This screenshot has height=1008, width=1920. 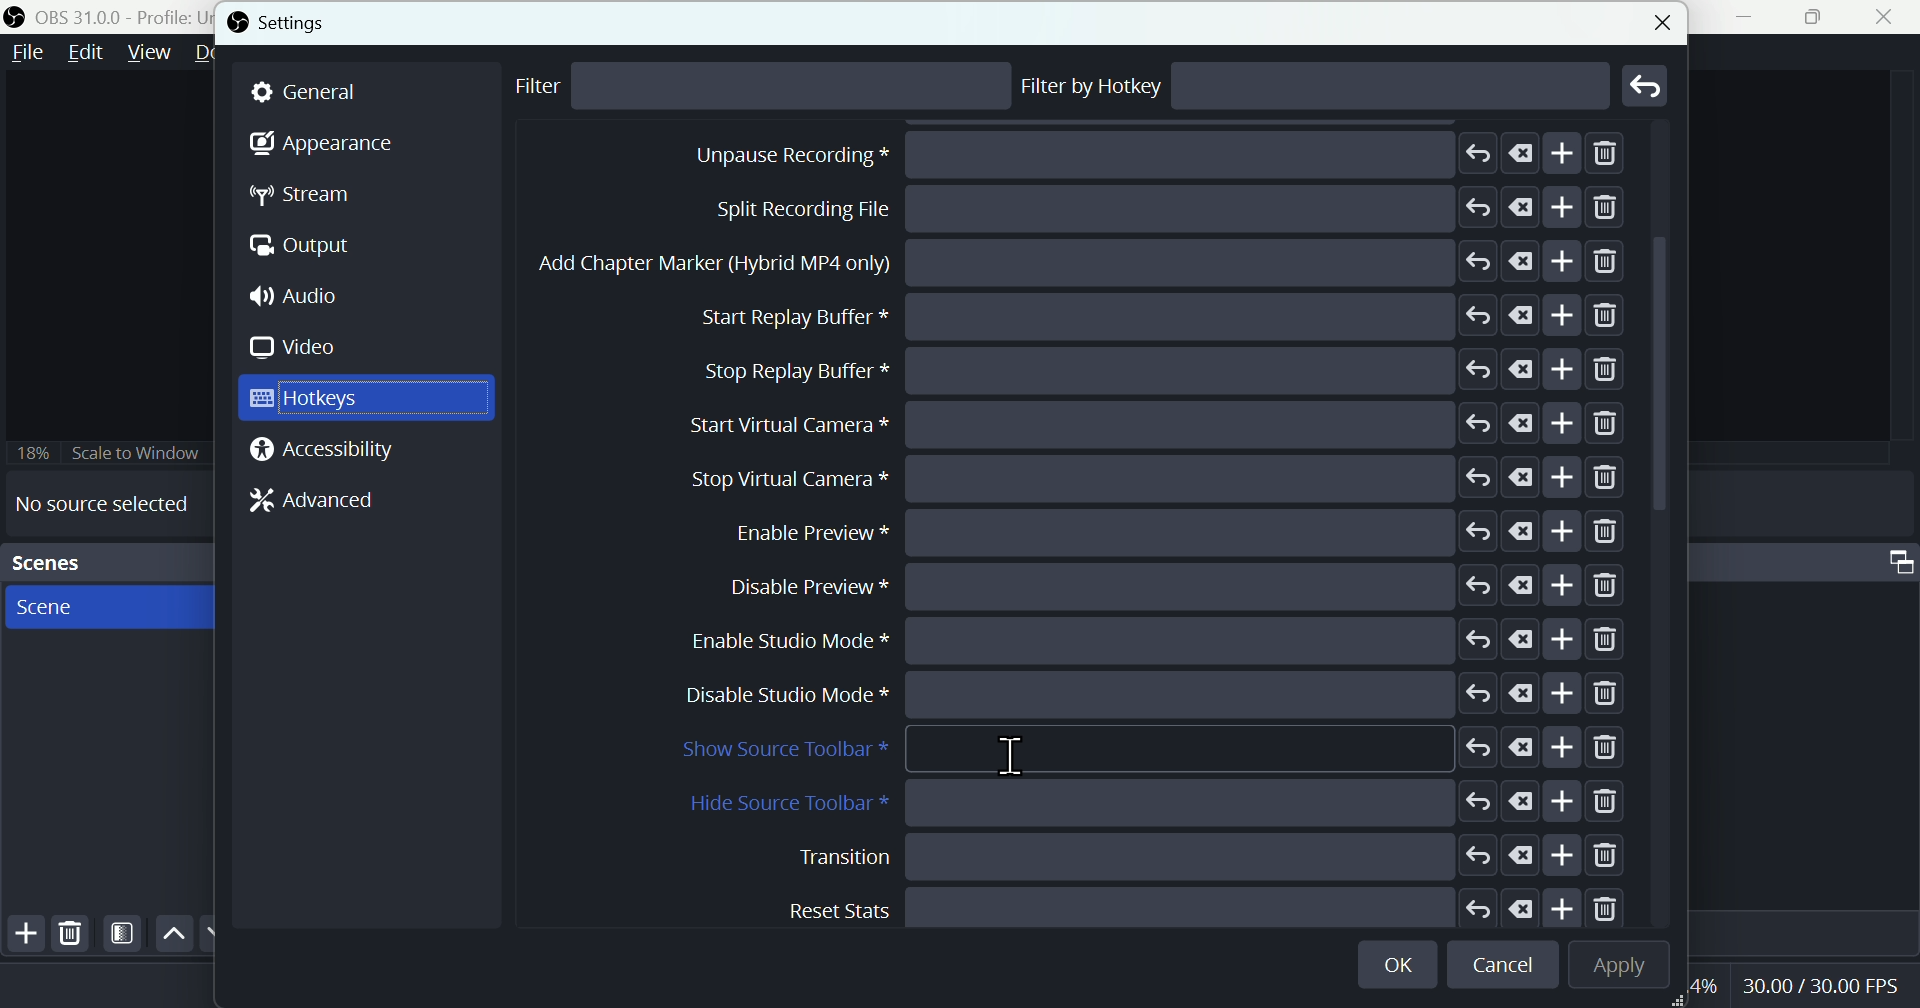 What do you see at coordinates (1824, 989) in the screenshot?
I see `Performance bar paanchala` at bounding box center [1824, 989].